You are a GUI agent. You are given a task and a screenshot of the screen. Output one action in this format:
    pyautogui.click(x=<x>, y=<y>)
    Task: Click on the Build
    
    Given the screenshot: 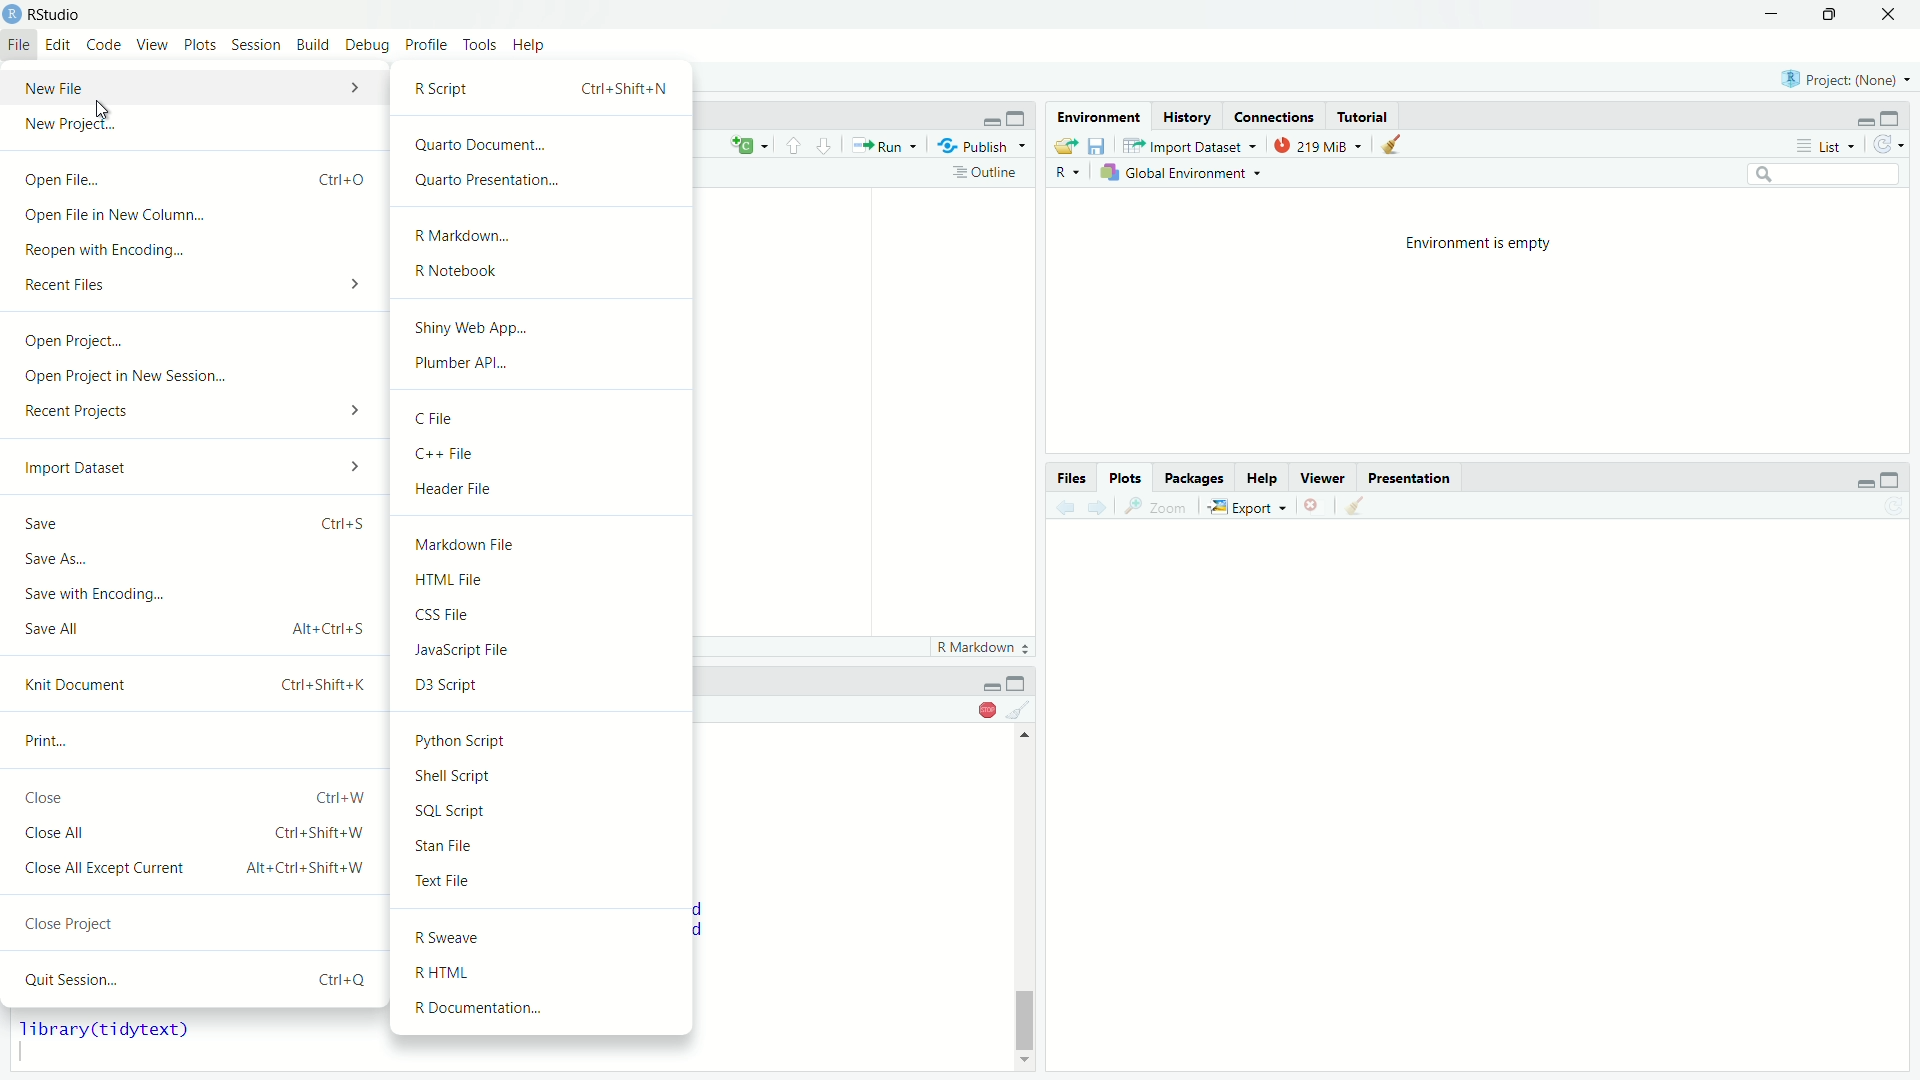 What is the action you would take?
    pyautogui.click(x=311, y=45)
    